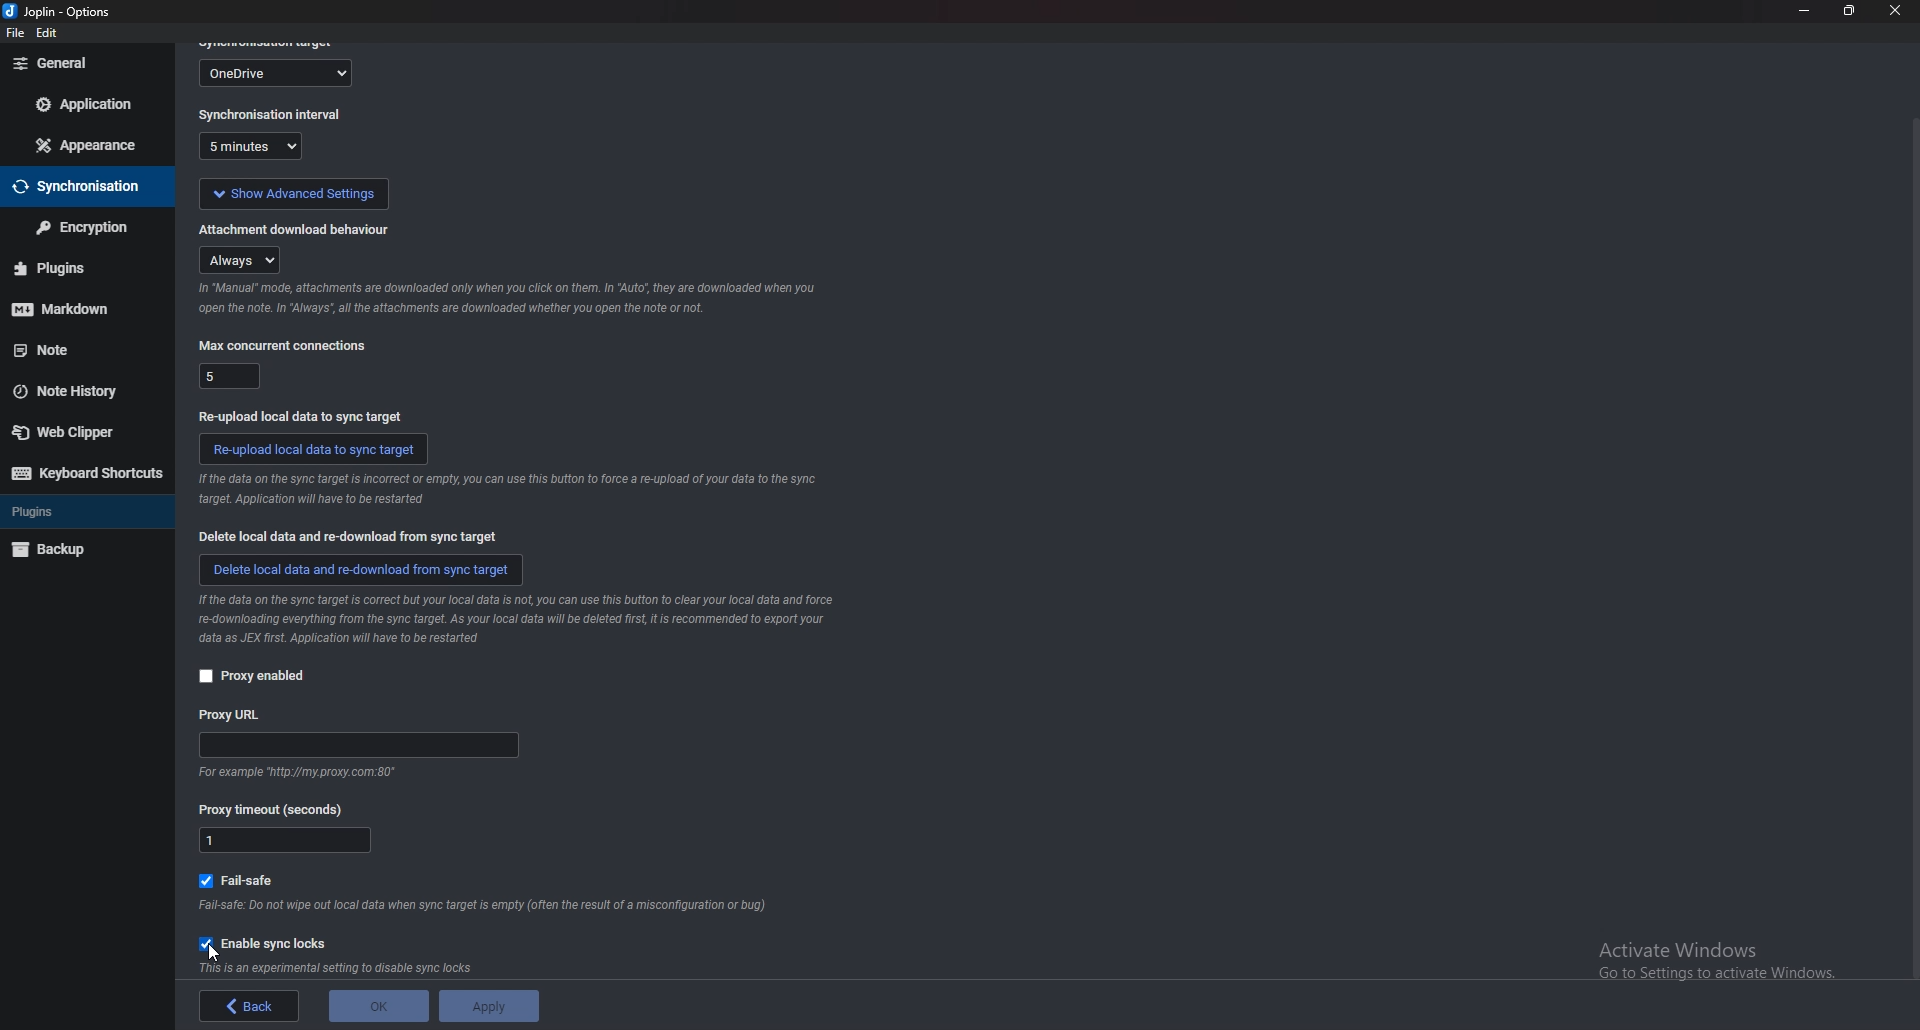 The image size is (1920, 1030). What do you see at coordinates (1912, 550) in the screenshot?
I see `scroll bar` at bounding box center [1912, 550].